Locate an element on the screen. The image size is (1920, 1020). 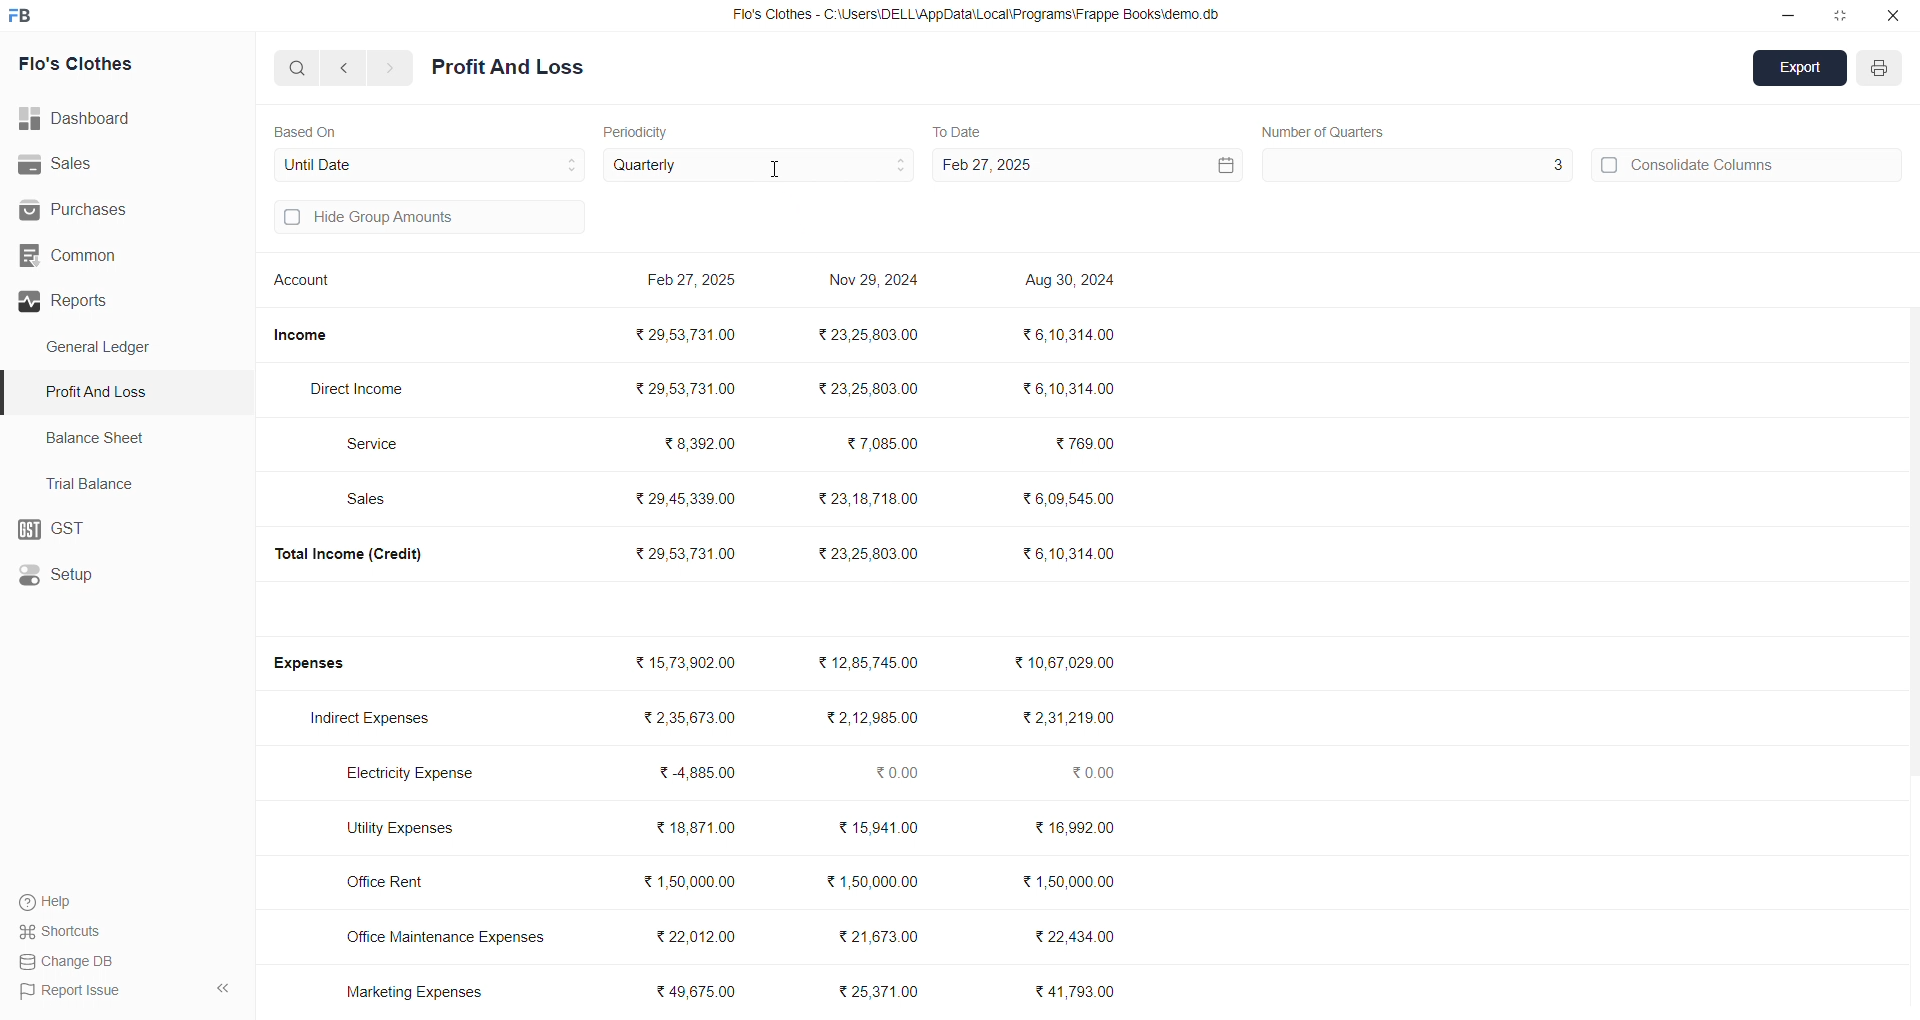
₹36,10,314.00 is located at coordinates (1069, 552).